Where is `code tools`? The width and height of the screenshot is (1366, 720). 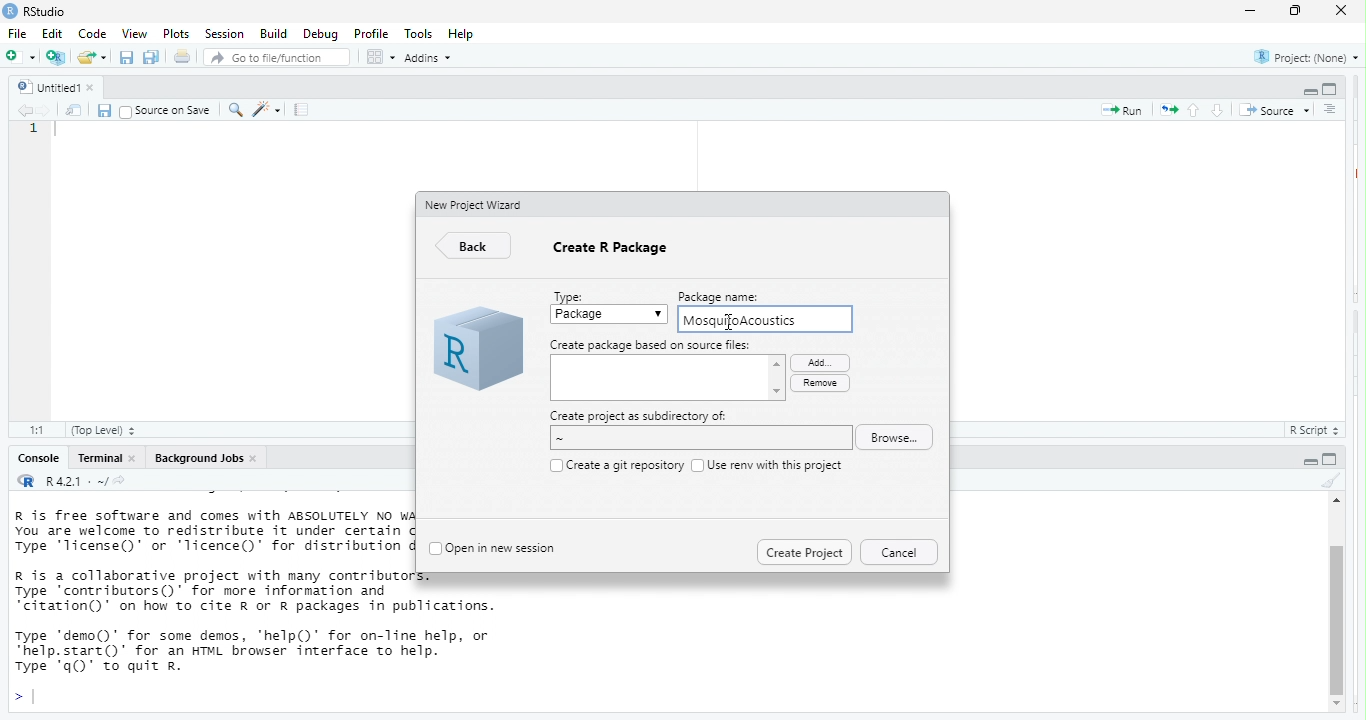
code tools is located at coordinates (269, 110).